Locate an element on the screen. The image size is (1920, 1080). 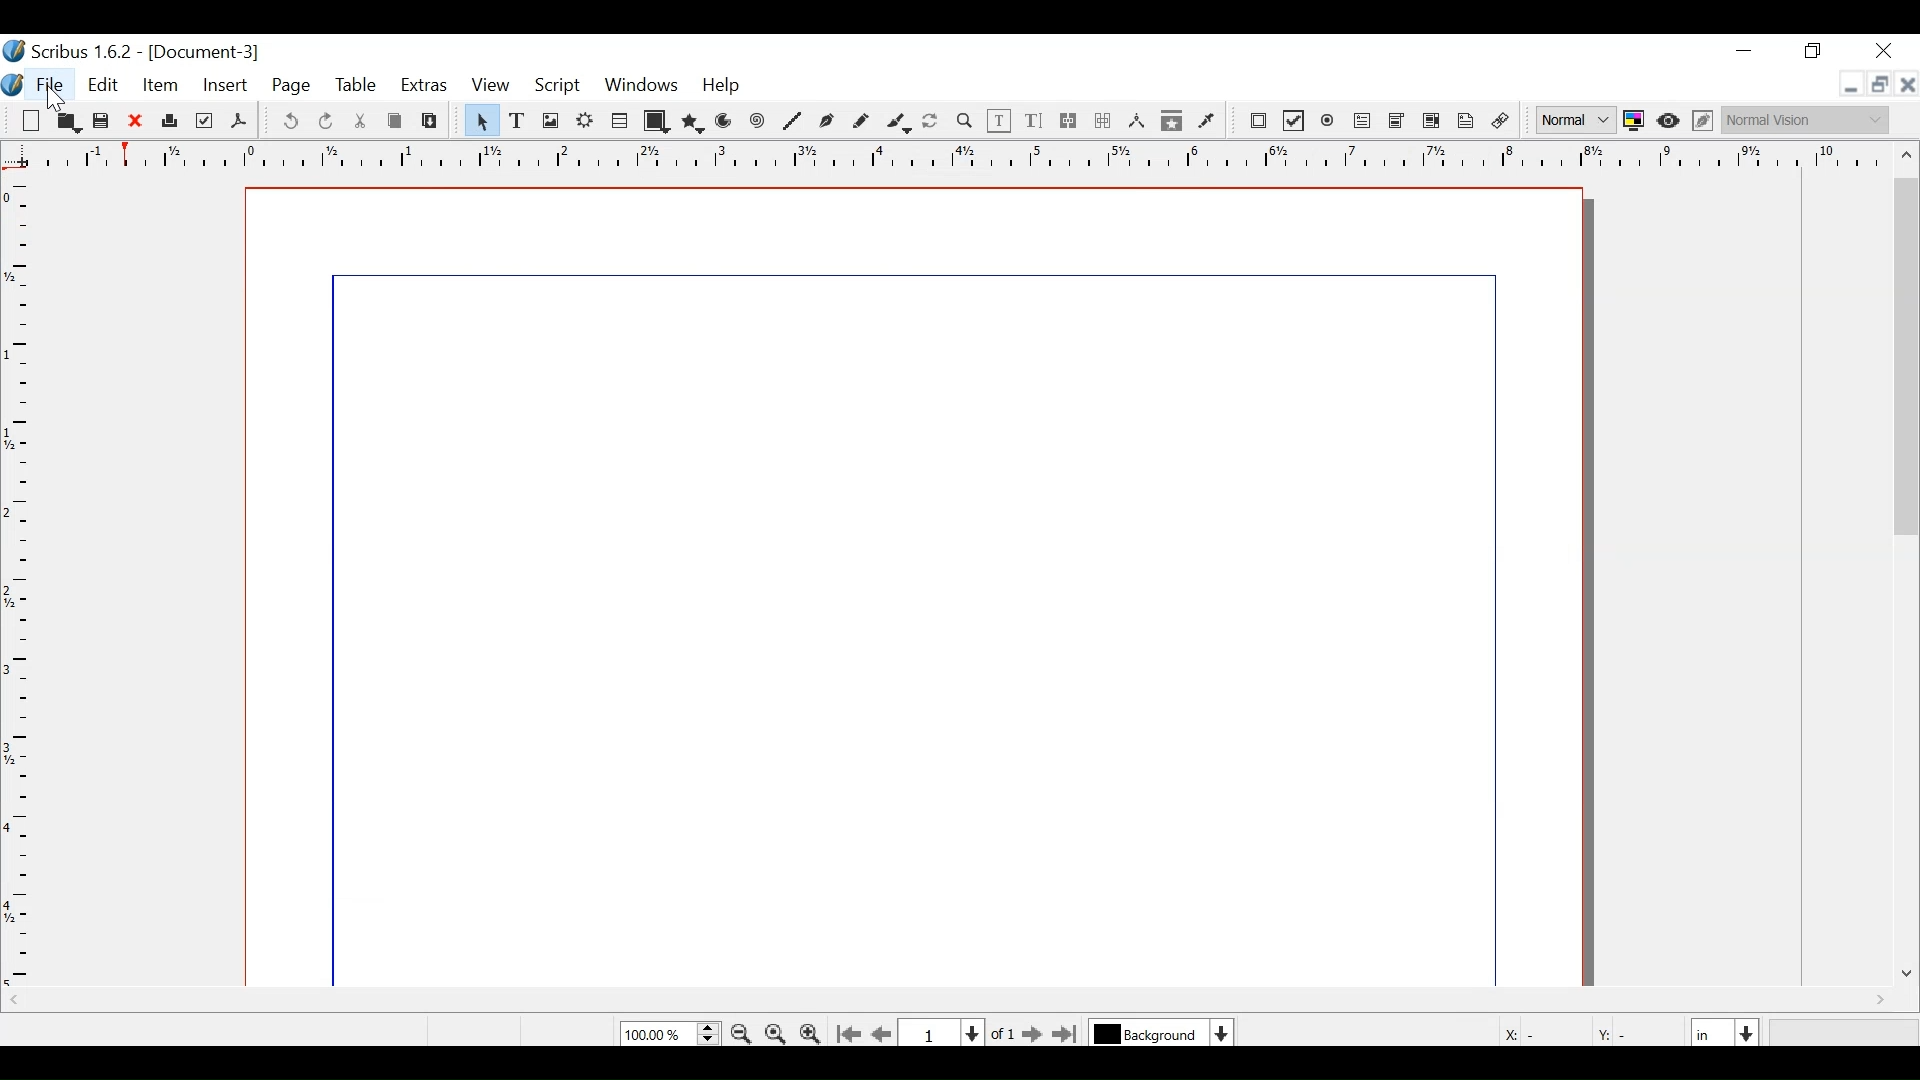
Close is located at coordinates (1891, 51).